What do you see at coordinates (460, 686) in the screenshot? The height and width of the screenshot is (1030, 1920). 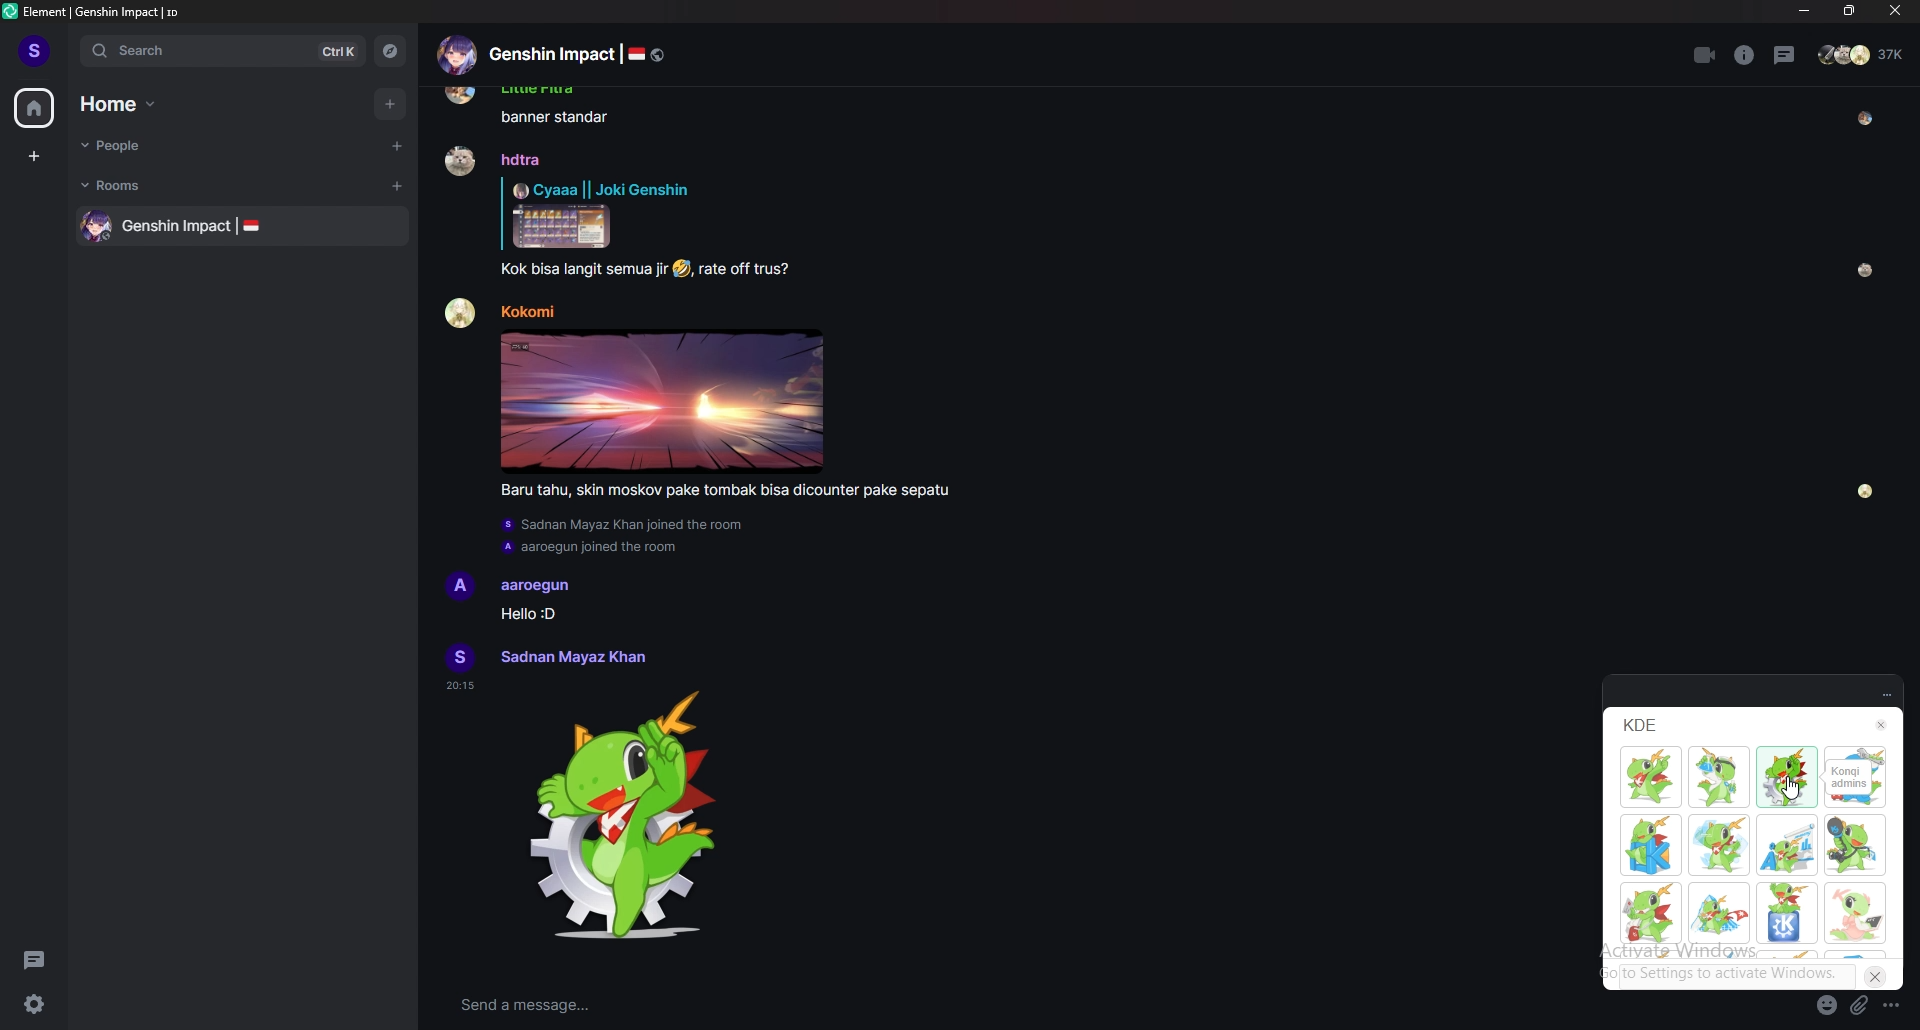 I see `20:15` at bounding box center [460, 686].